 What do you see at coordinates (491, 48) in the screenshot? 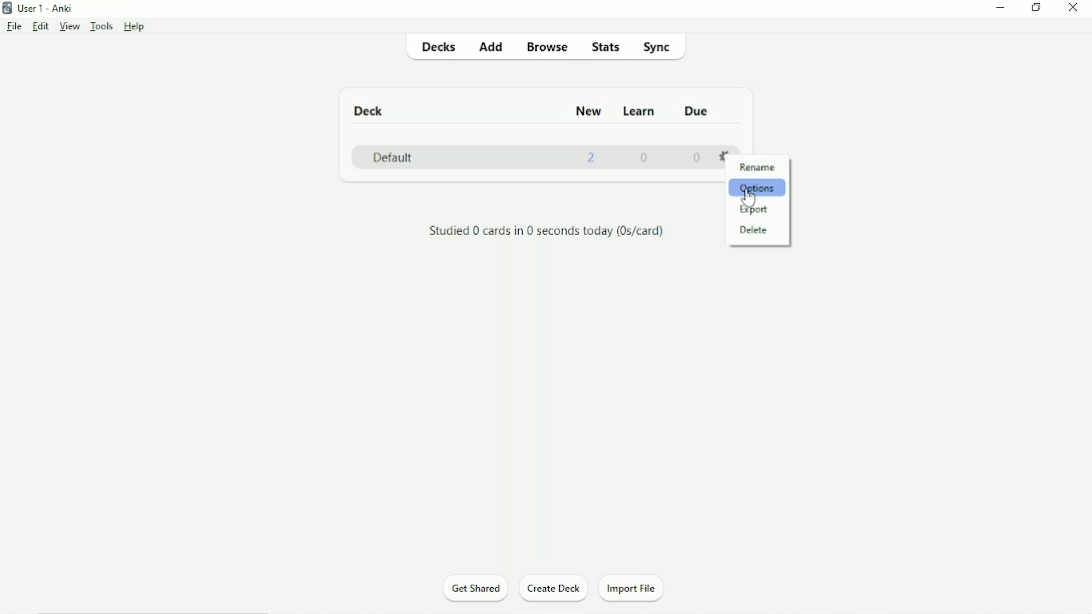
I see `Add` at bounding box center [491, 48].